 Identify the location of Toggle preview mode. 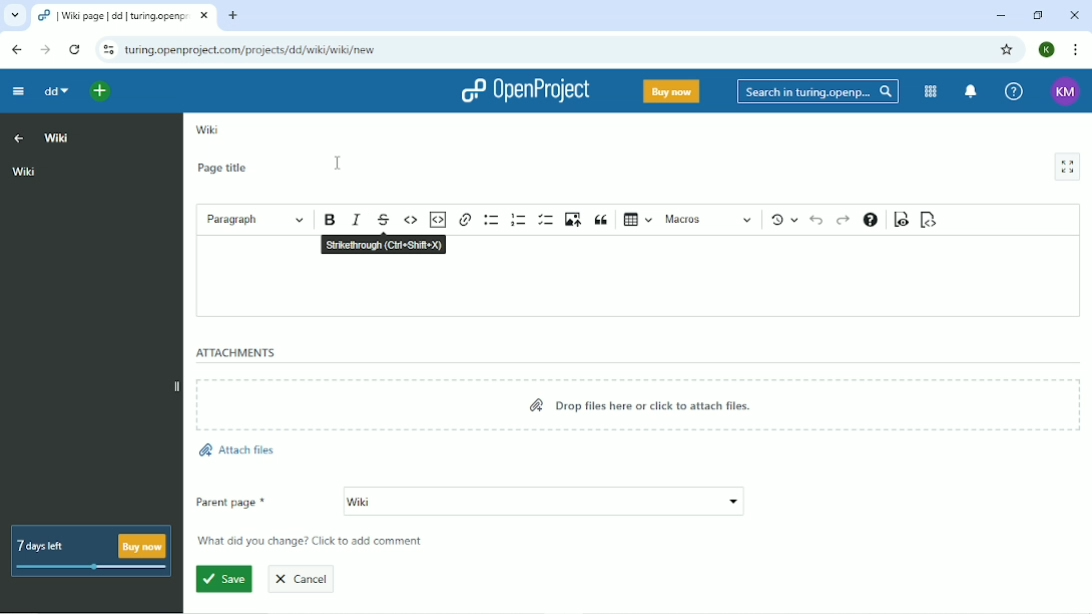
(899, 220).